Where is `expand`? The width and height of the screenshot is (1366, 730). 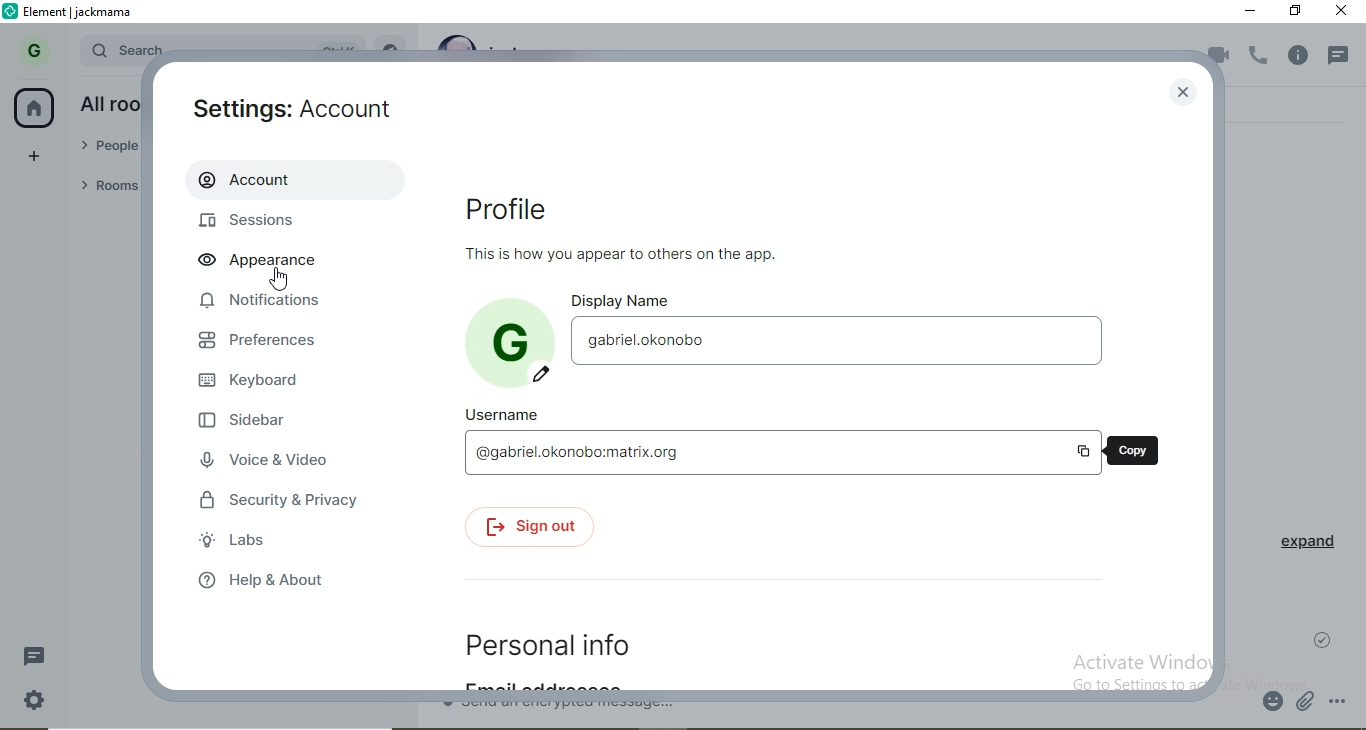
expand is located at coordinates (1301, 547).